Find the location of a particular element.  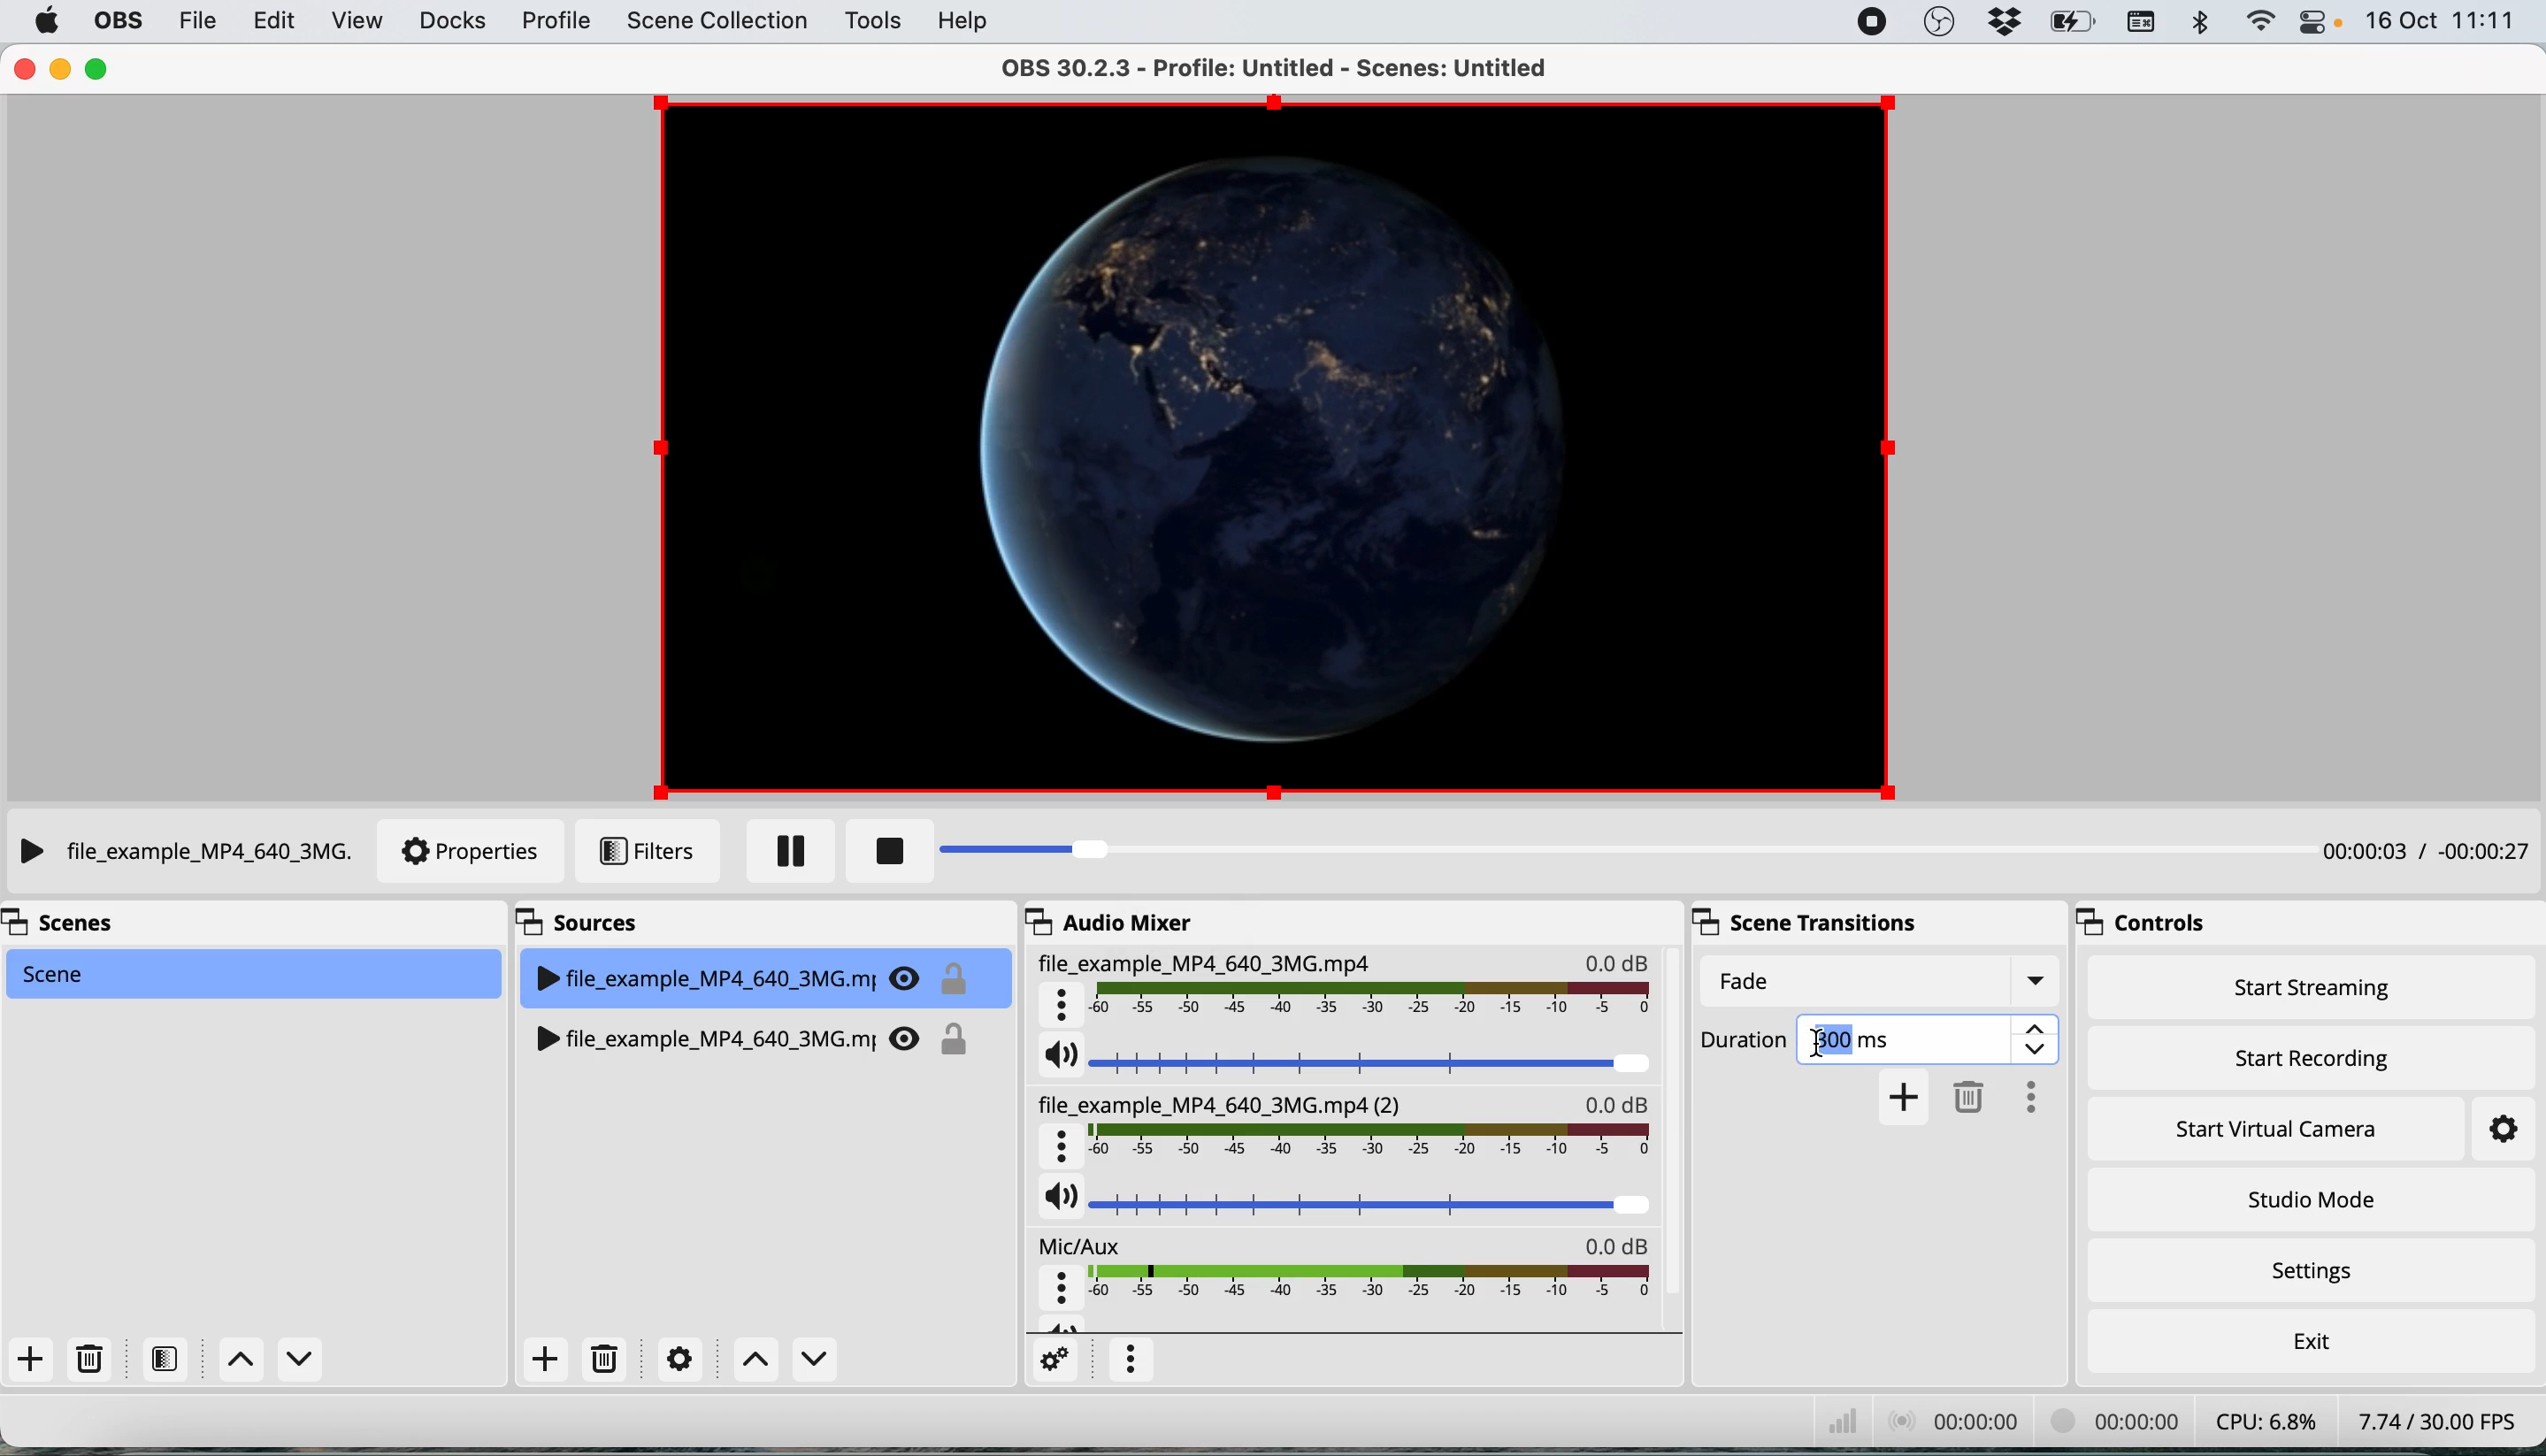

start streaming is located at coordinates (2321, 991).